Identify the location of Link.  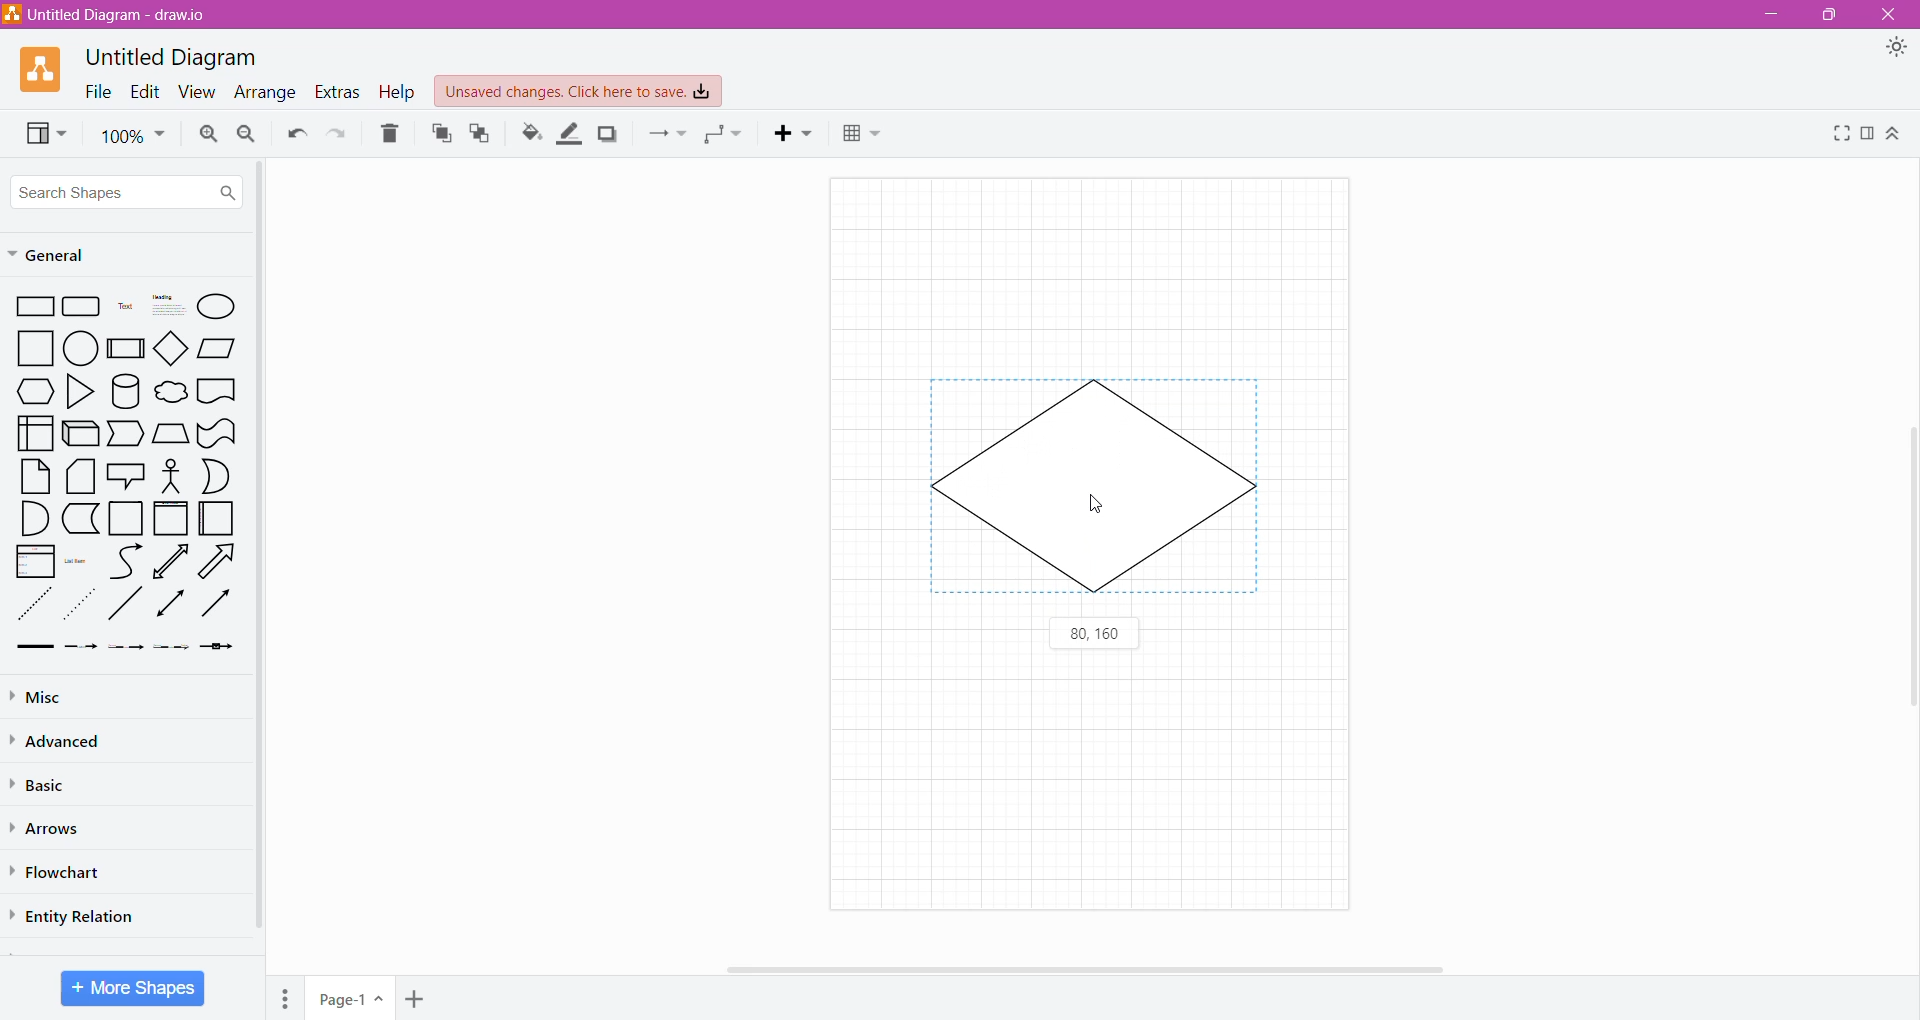
(34, 648).